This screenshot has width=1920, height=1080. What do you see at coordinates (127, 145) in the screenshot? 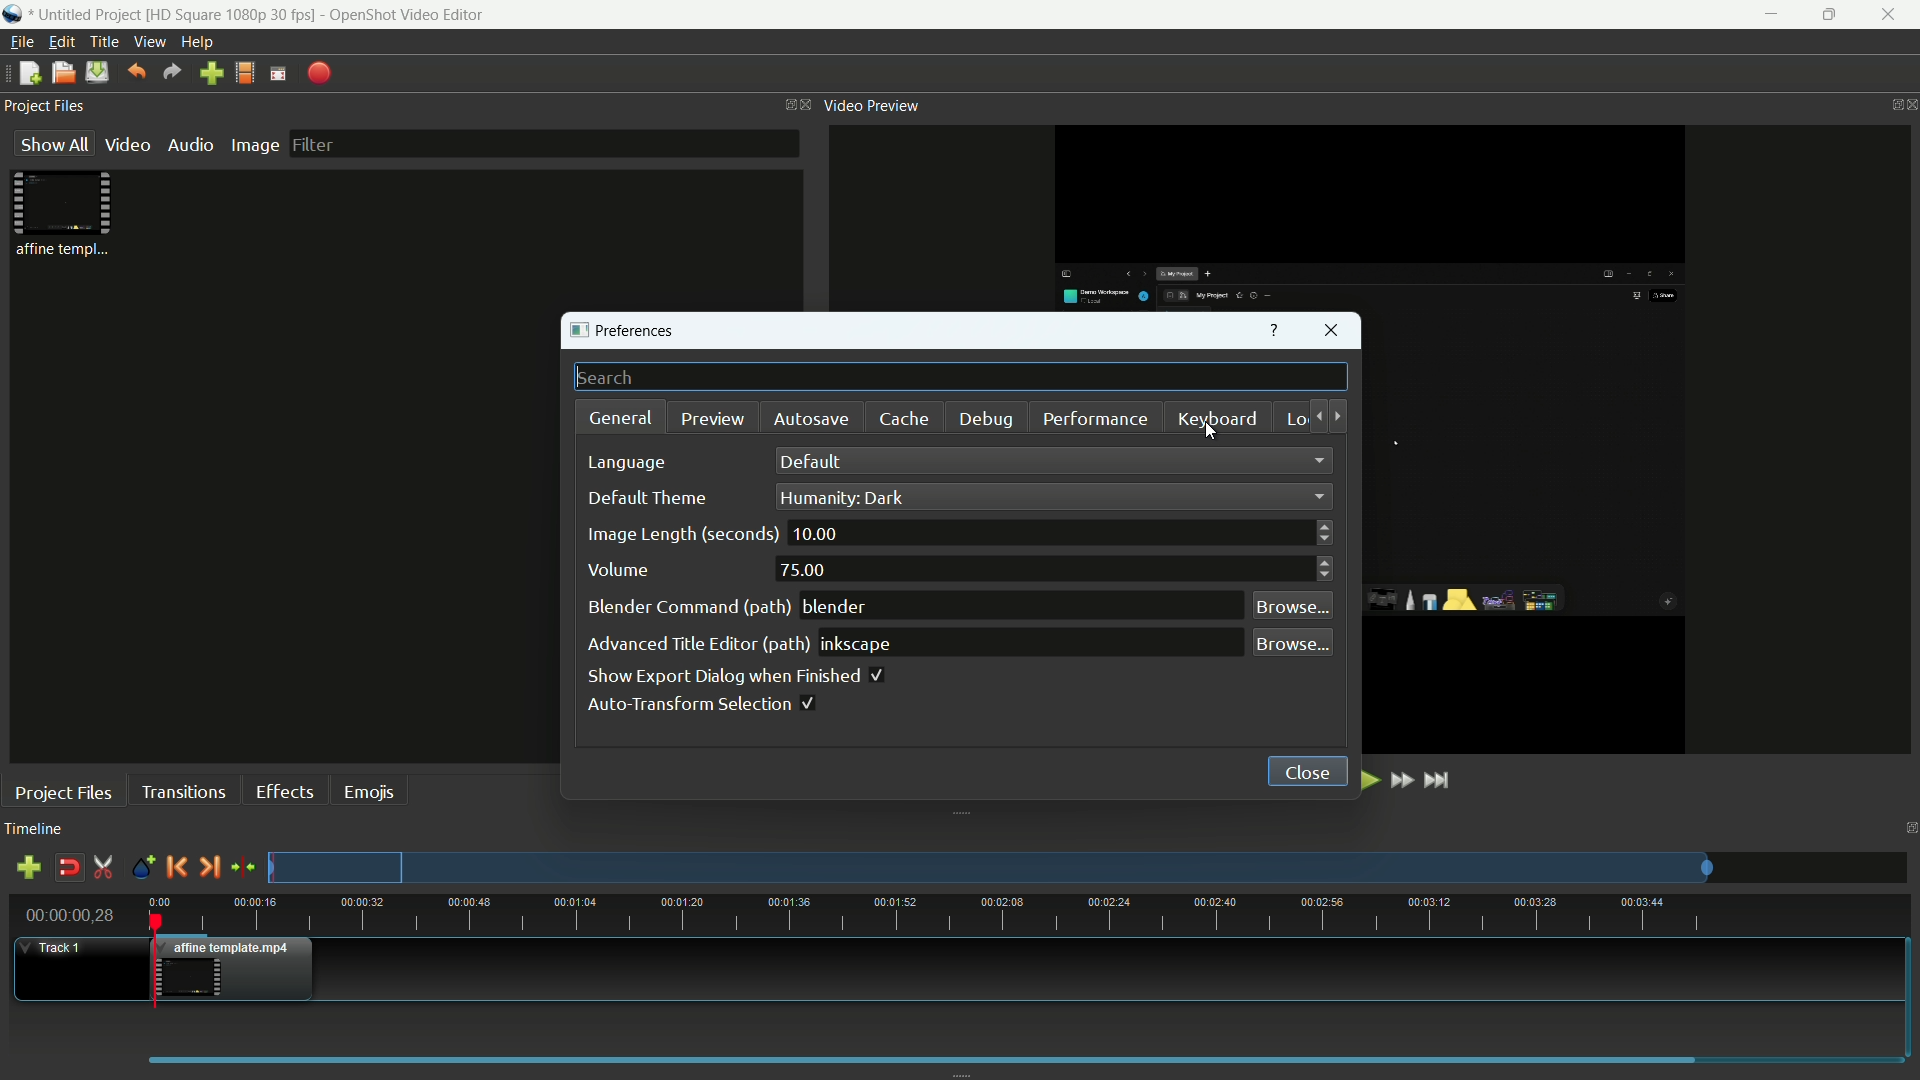
I see `video` at bounding box center [127, 145].